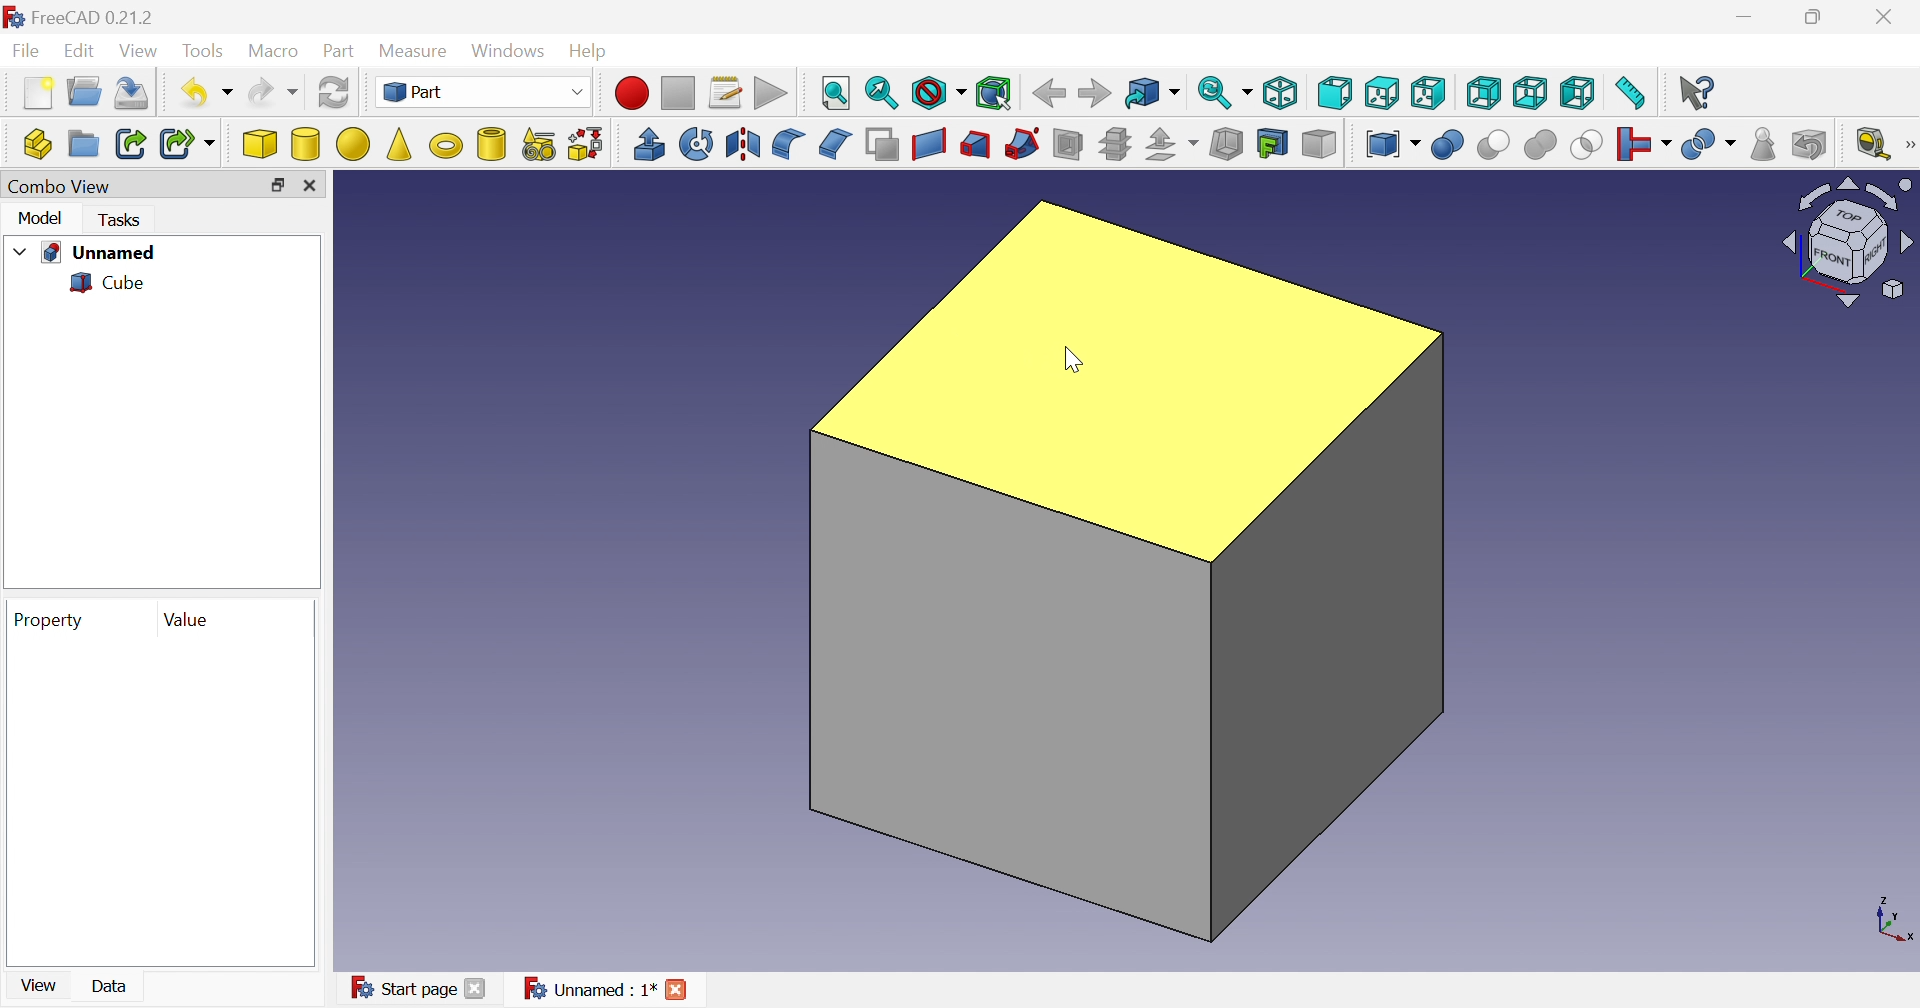  What do you see at coordinates (881, 90) in the screenshot?
I see `Fit selection` at bounding box center [881, 90].